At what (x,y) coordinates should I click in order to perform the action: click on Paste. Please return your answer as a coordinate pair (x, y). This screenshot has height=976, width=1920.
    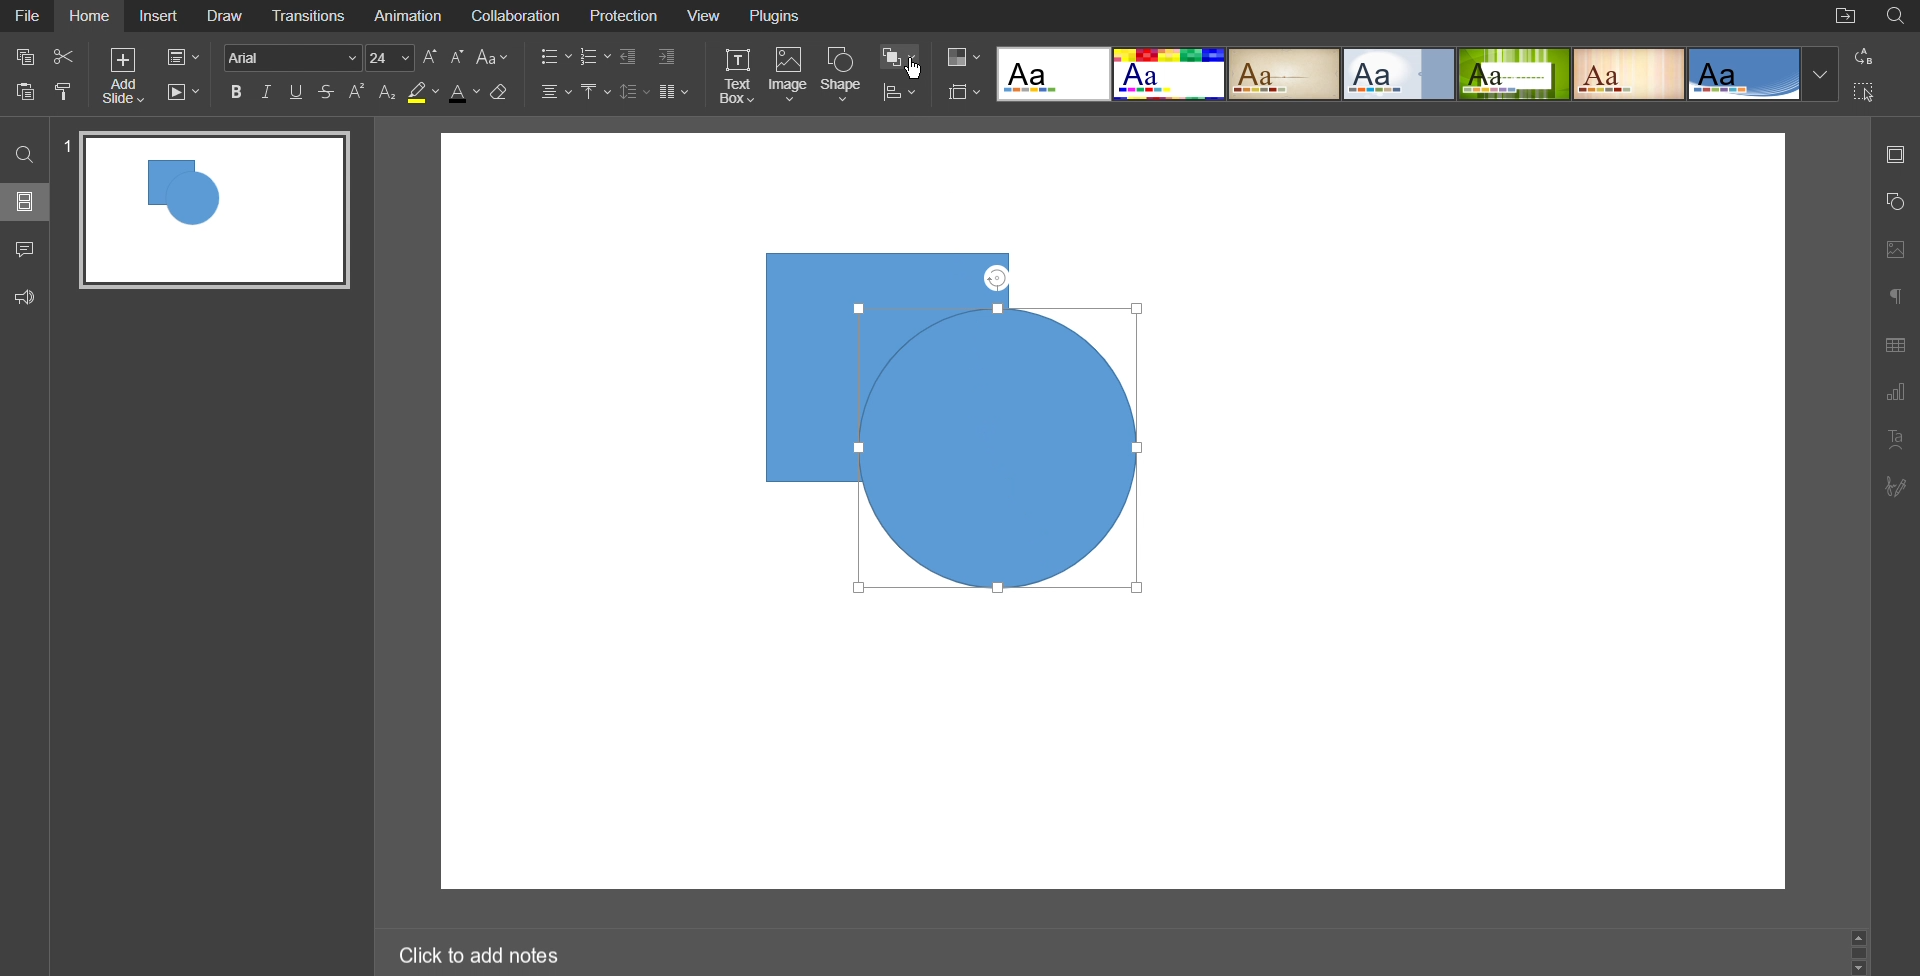
    Looking at the image, I should click on (23, 95).